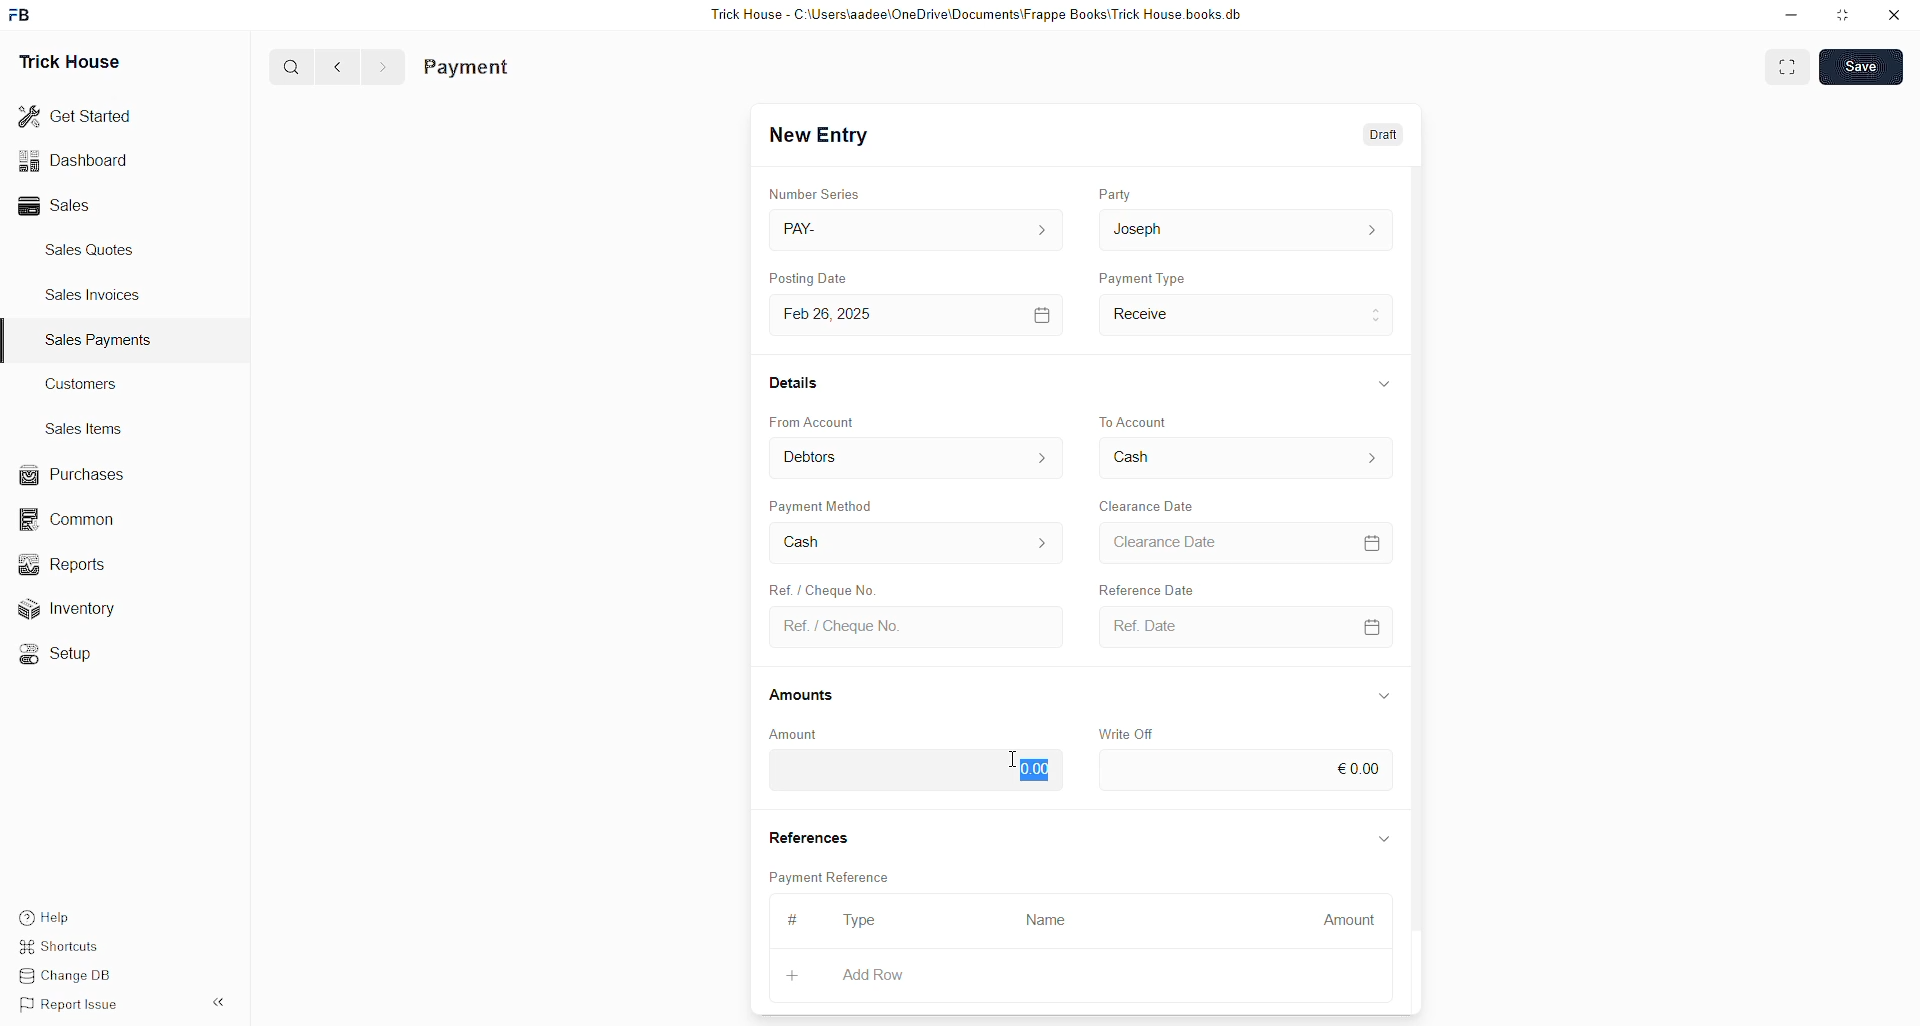 Image resolution: width=1920 pixels, height=1026 pixels. What do you see at coordinates (918, 457) in the screenshot?
I see `From Account` at bounding box center [918, 457].